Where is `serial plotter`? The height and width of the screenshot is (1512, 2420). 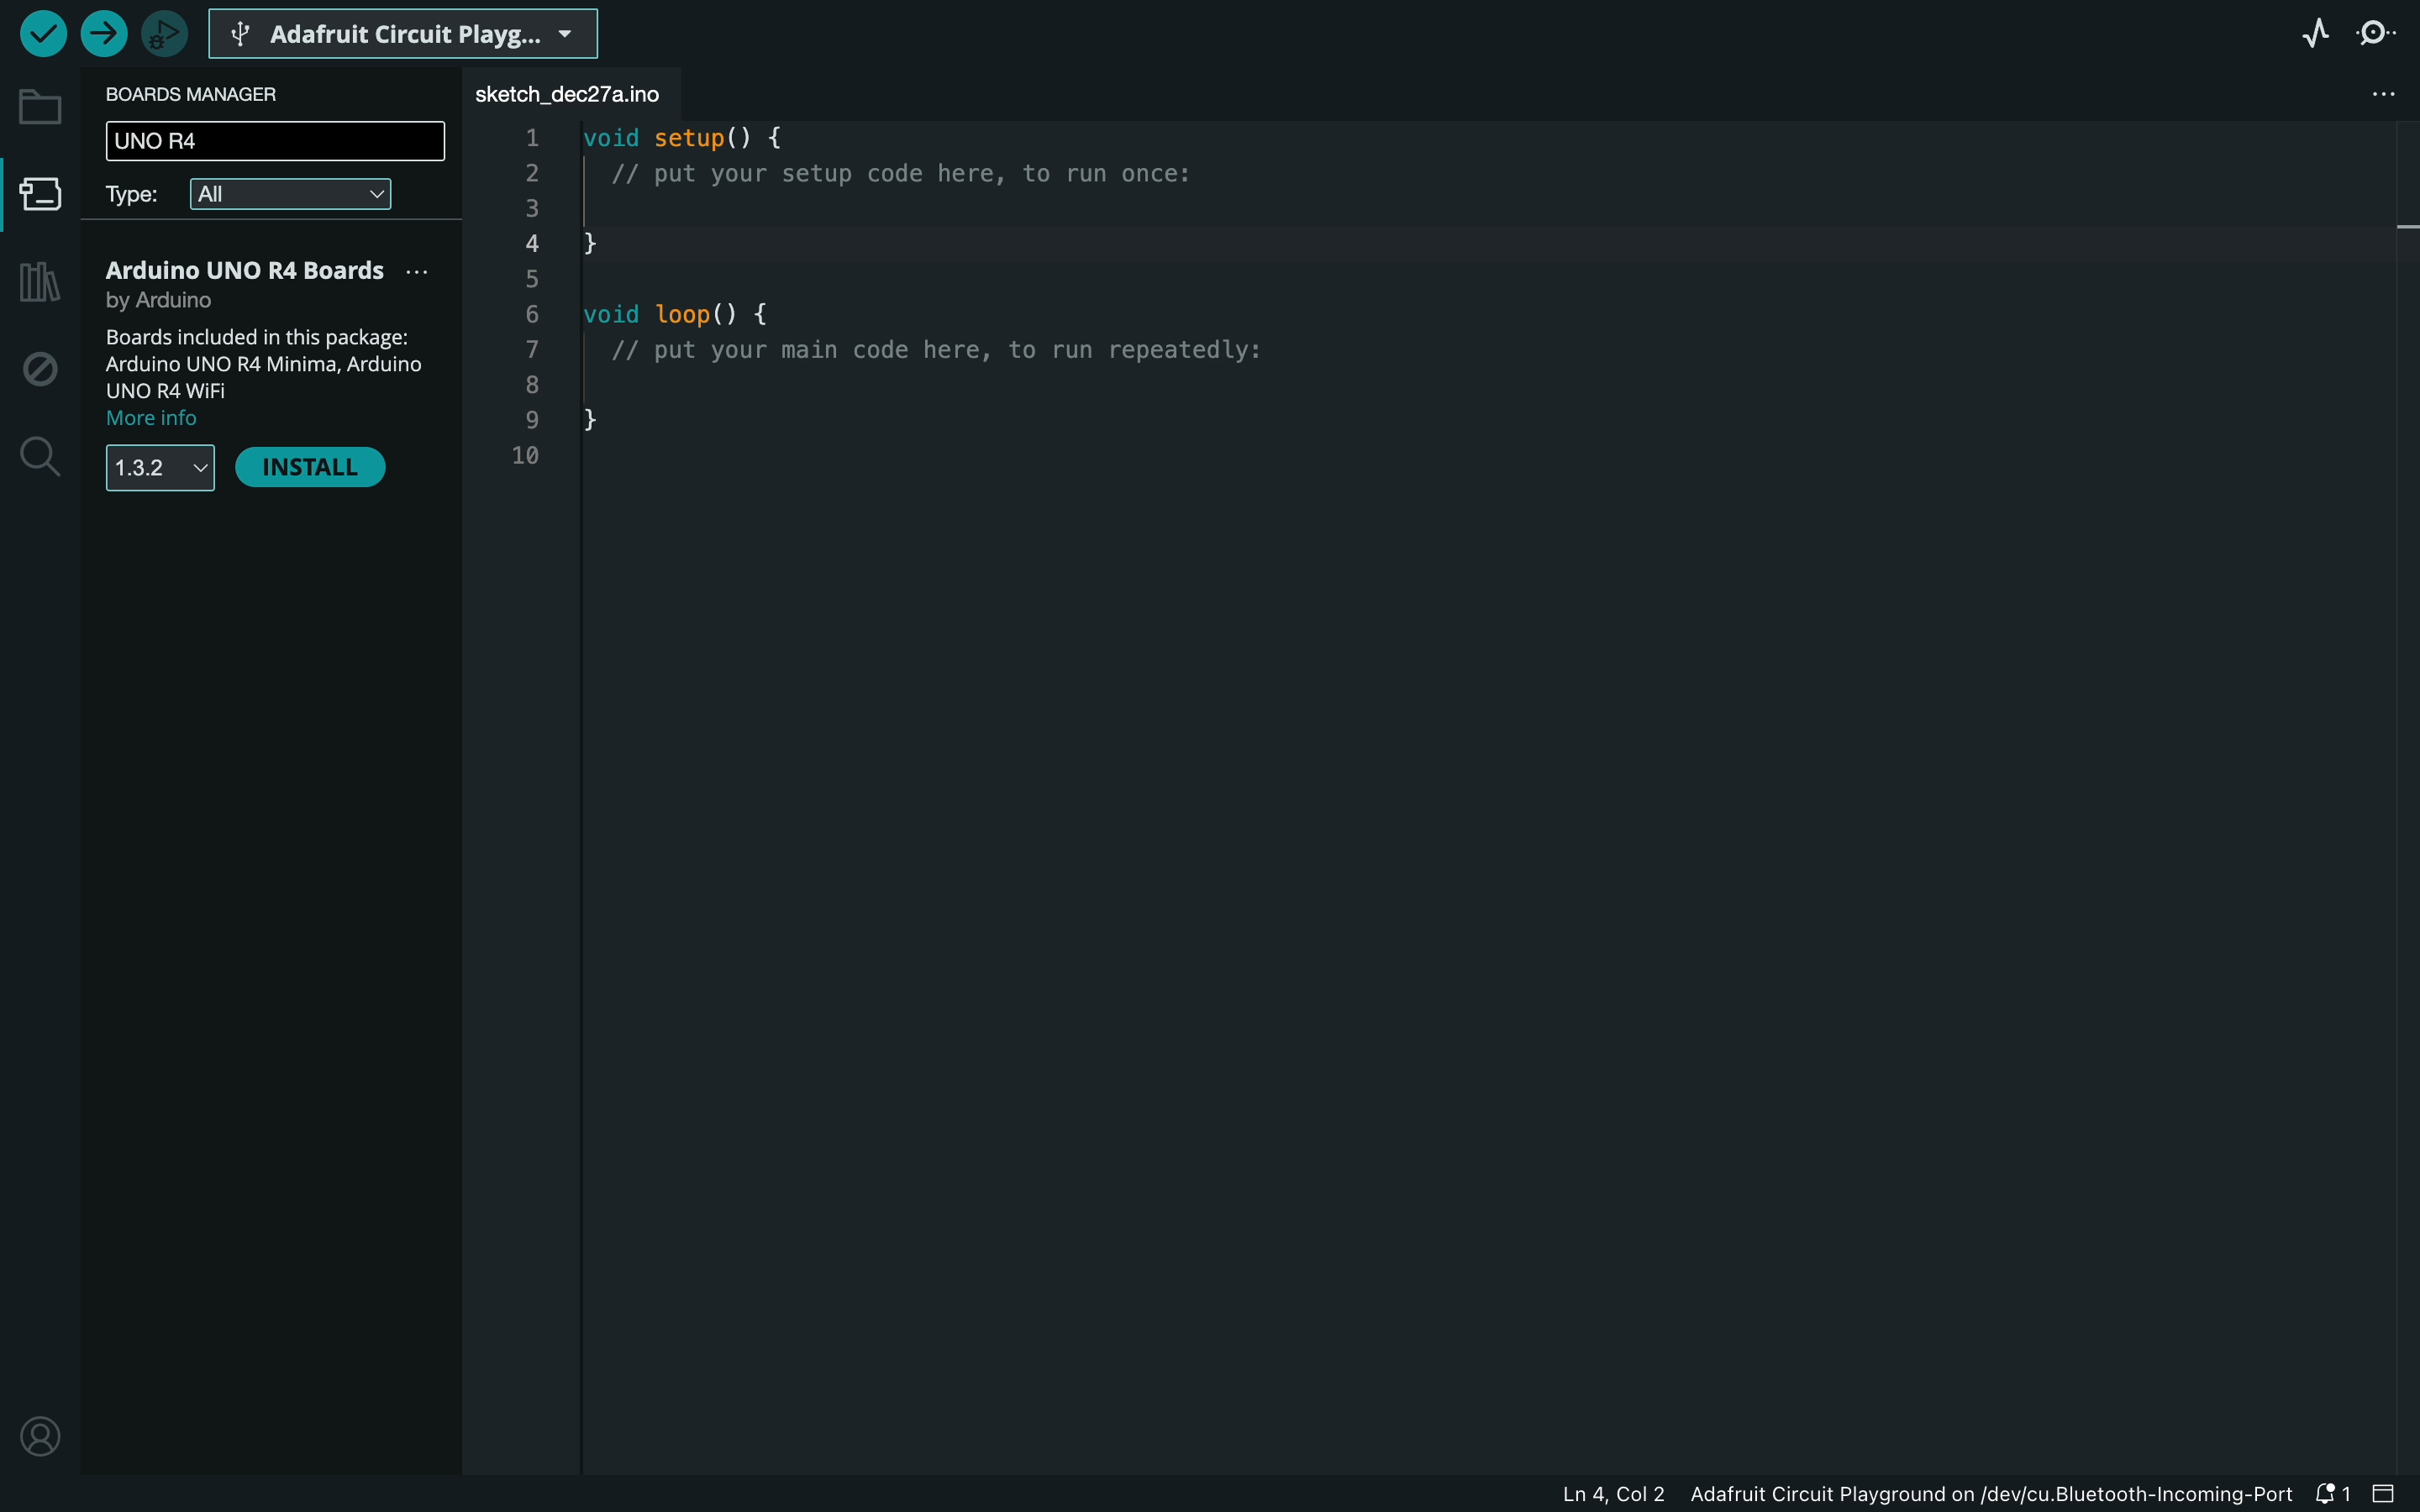 serial plotter is located at coordinates (2312, 38).